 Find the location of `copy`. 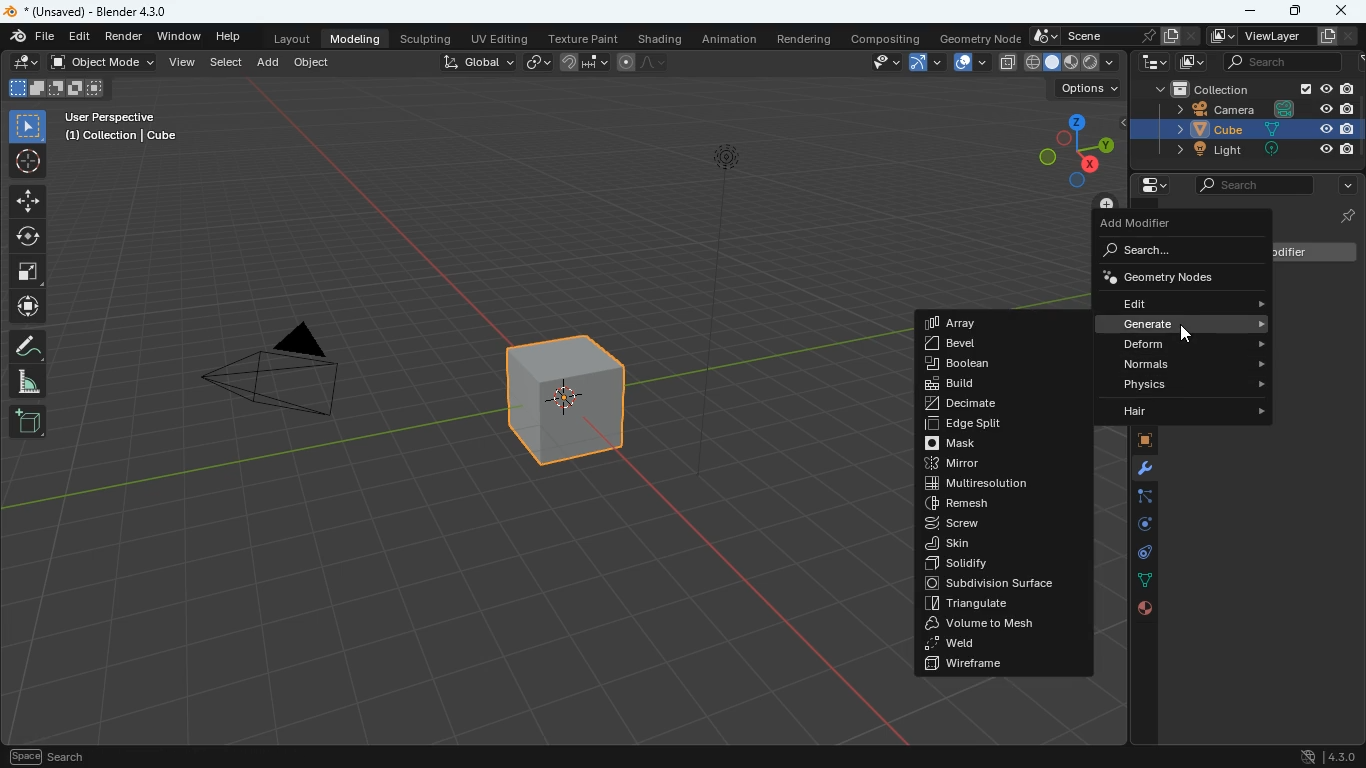

copy is located at coordinates (1006, 61).